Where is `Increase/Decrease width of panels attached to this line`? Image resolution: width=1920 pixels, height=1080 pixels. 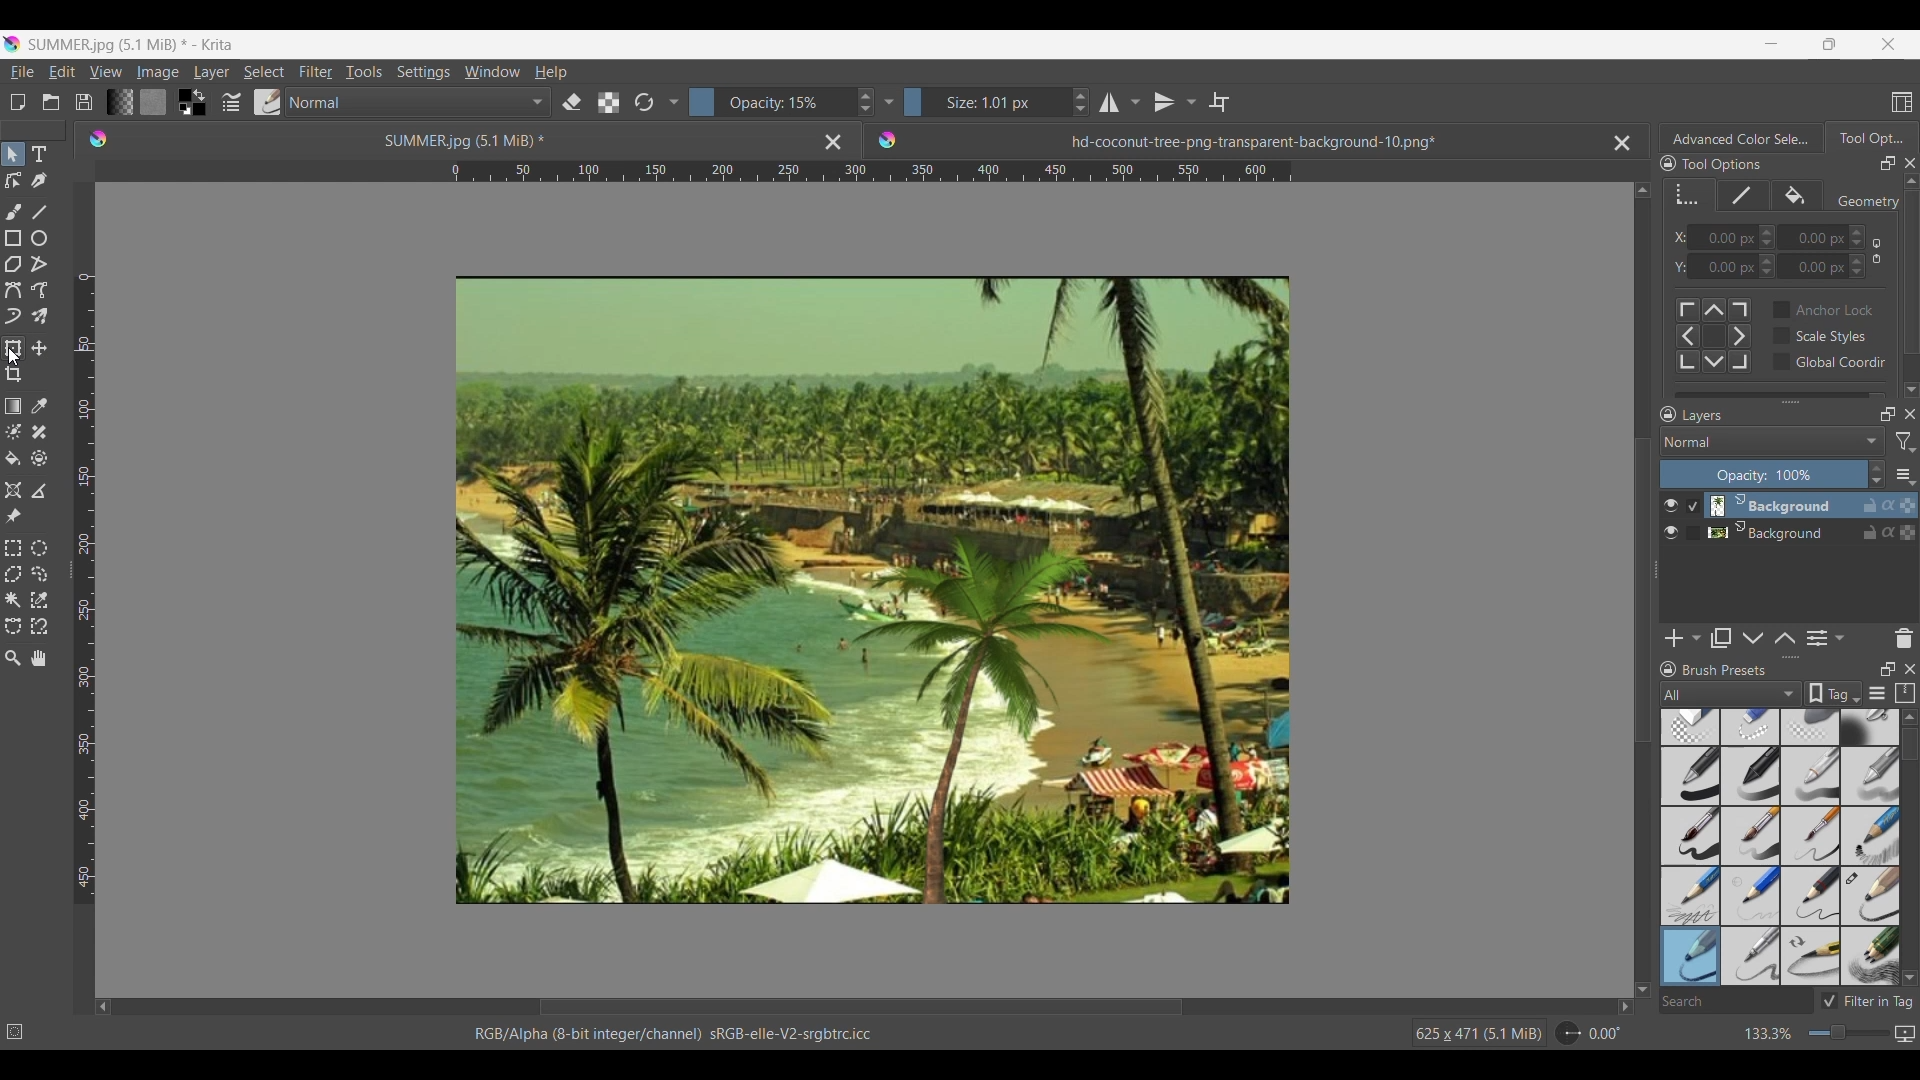
Increase/Decrease width of panels attached to this line is located at coordinates (1791, 401).